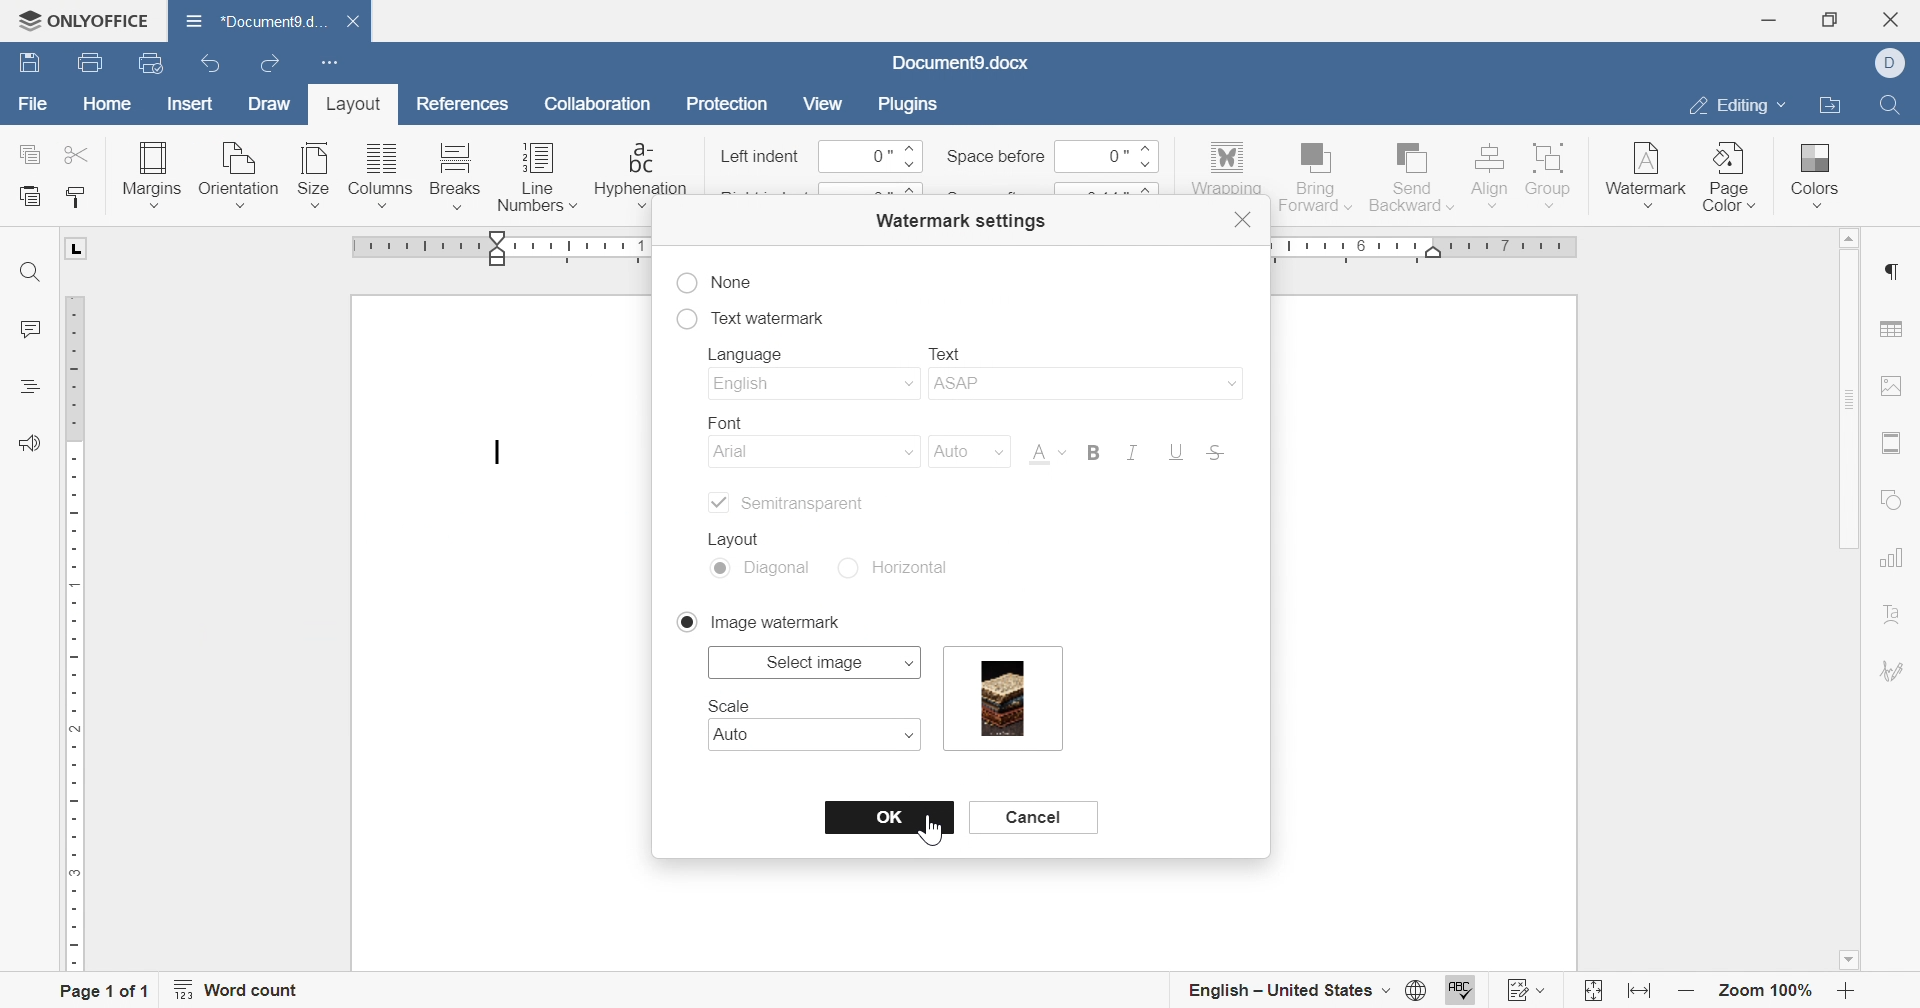  I want to click on group, so click(1551, 173).